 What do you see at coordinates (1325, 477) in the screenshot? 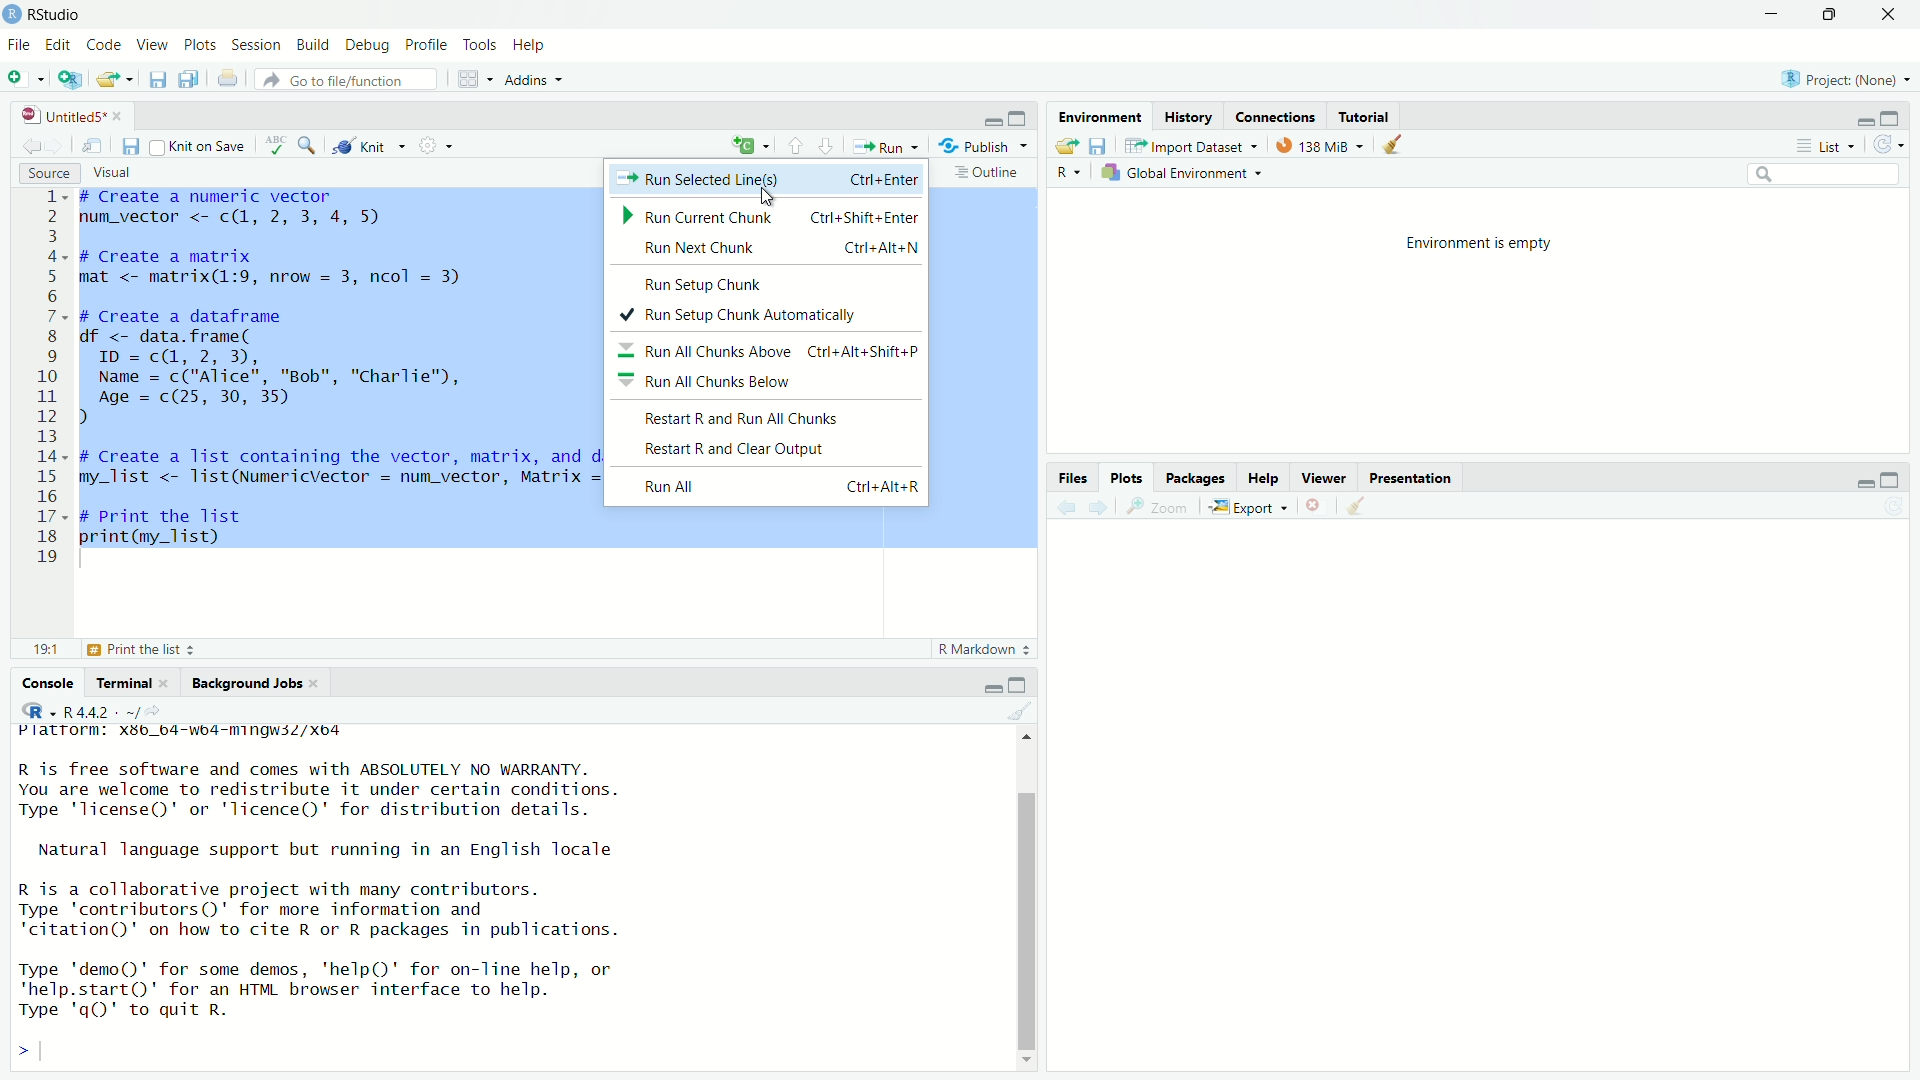
I see `Viewer` at bounding box center [1325, 477].